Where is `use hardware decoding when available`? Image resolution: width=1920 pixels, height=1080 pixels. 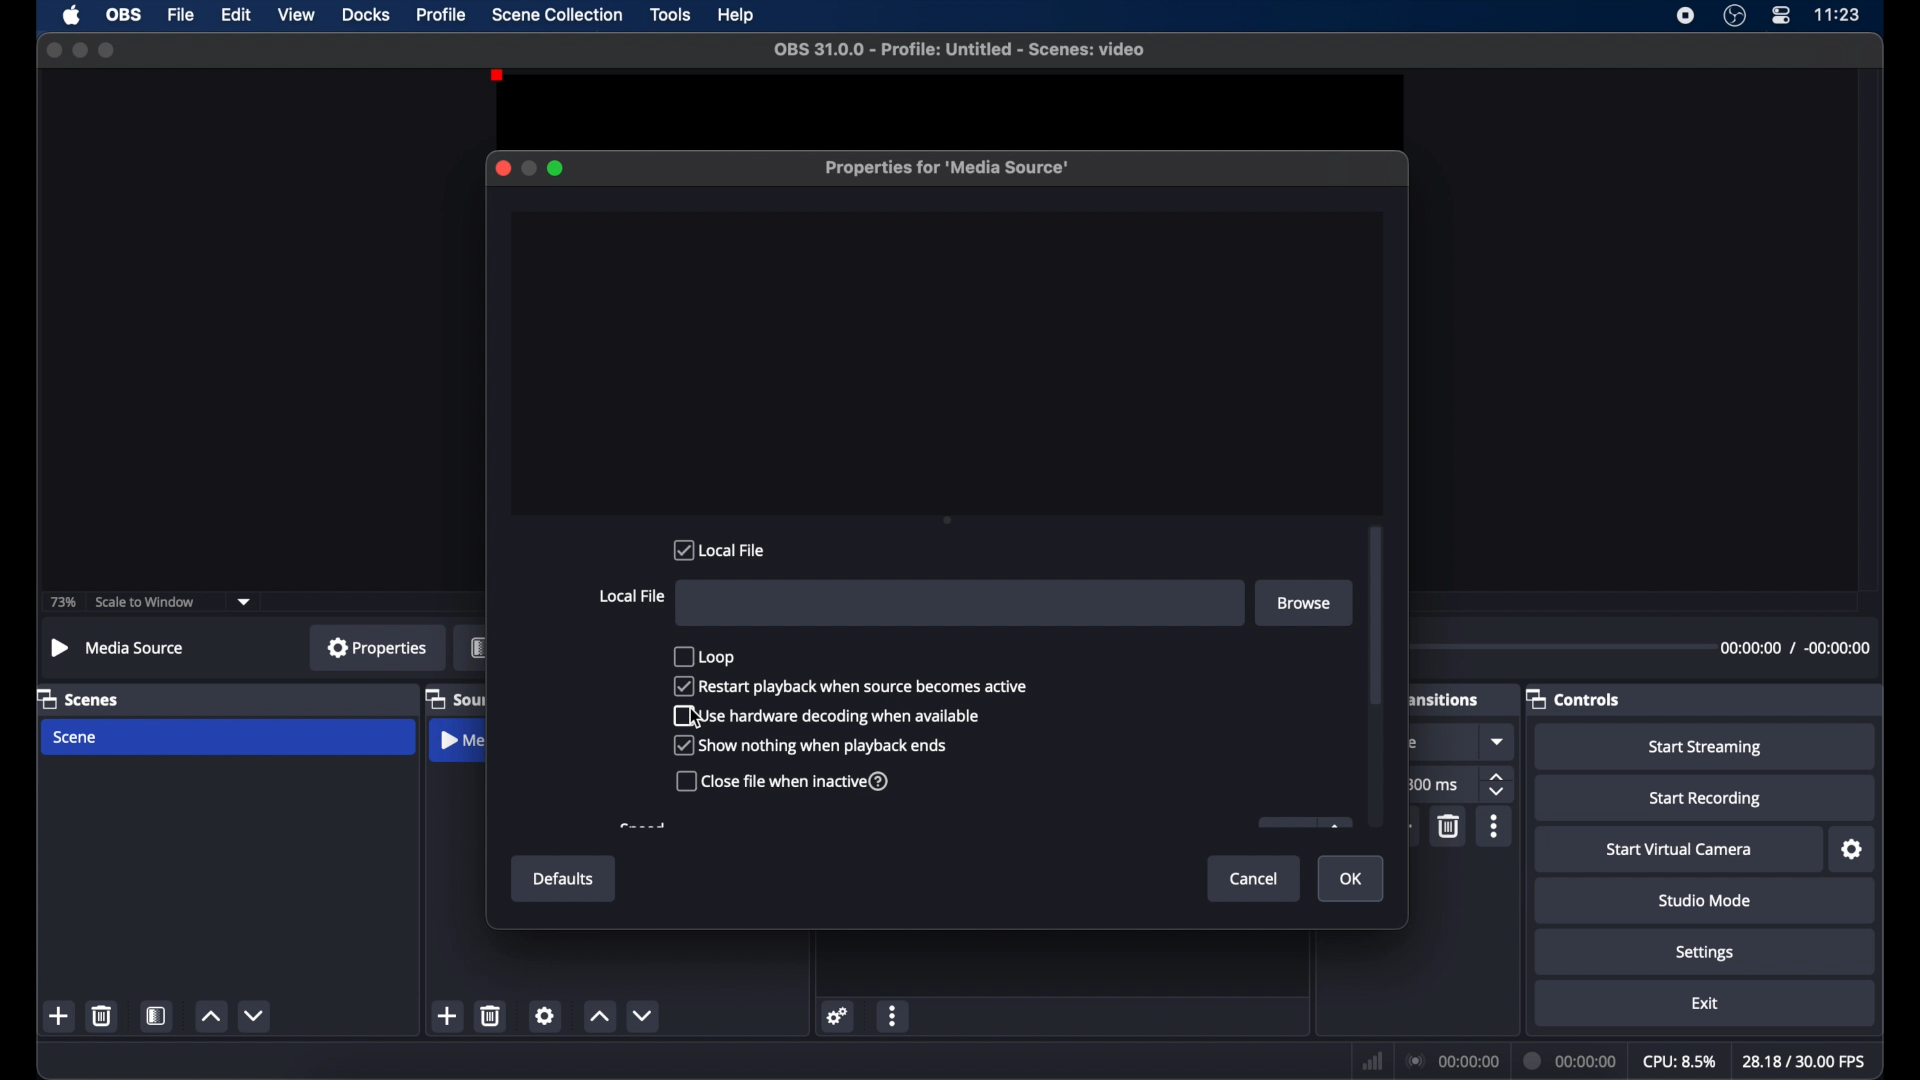 use hardware decoding when available is located at coordinates (828, 715).